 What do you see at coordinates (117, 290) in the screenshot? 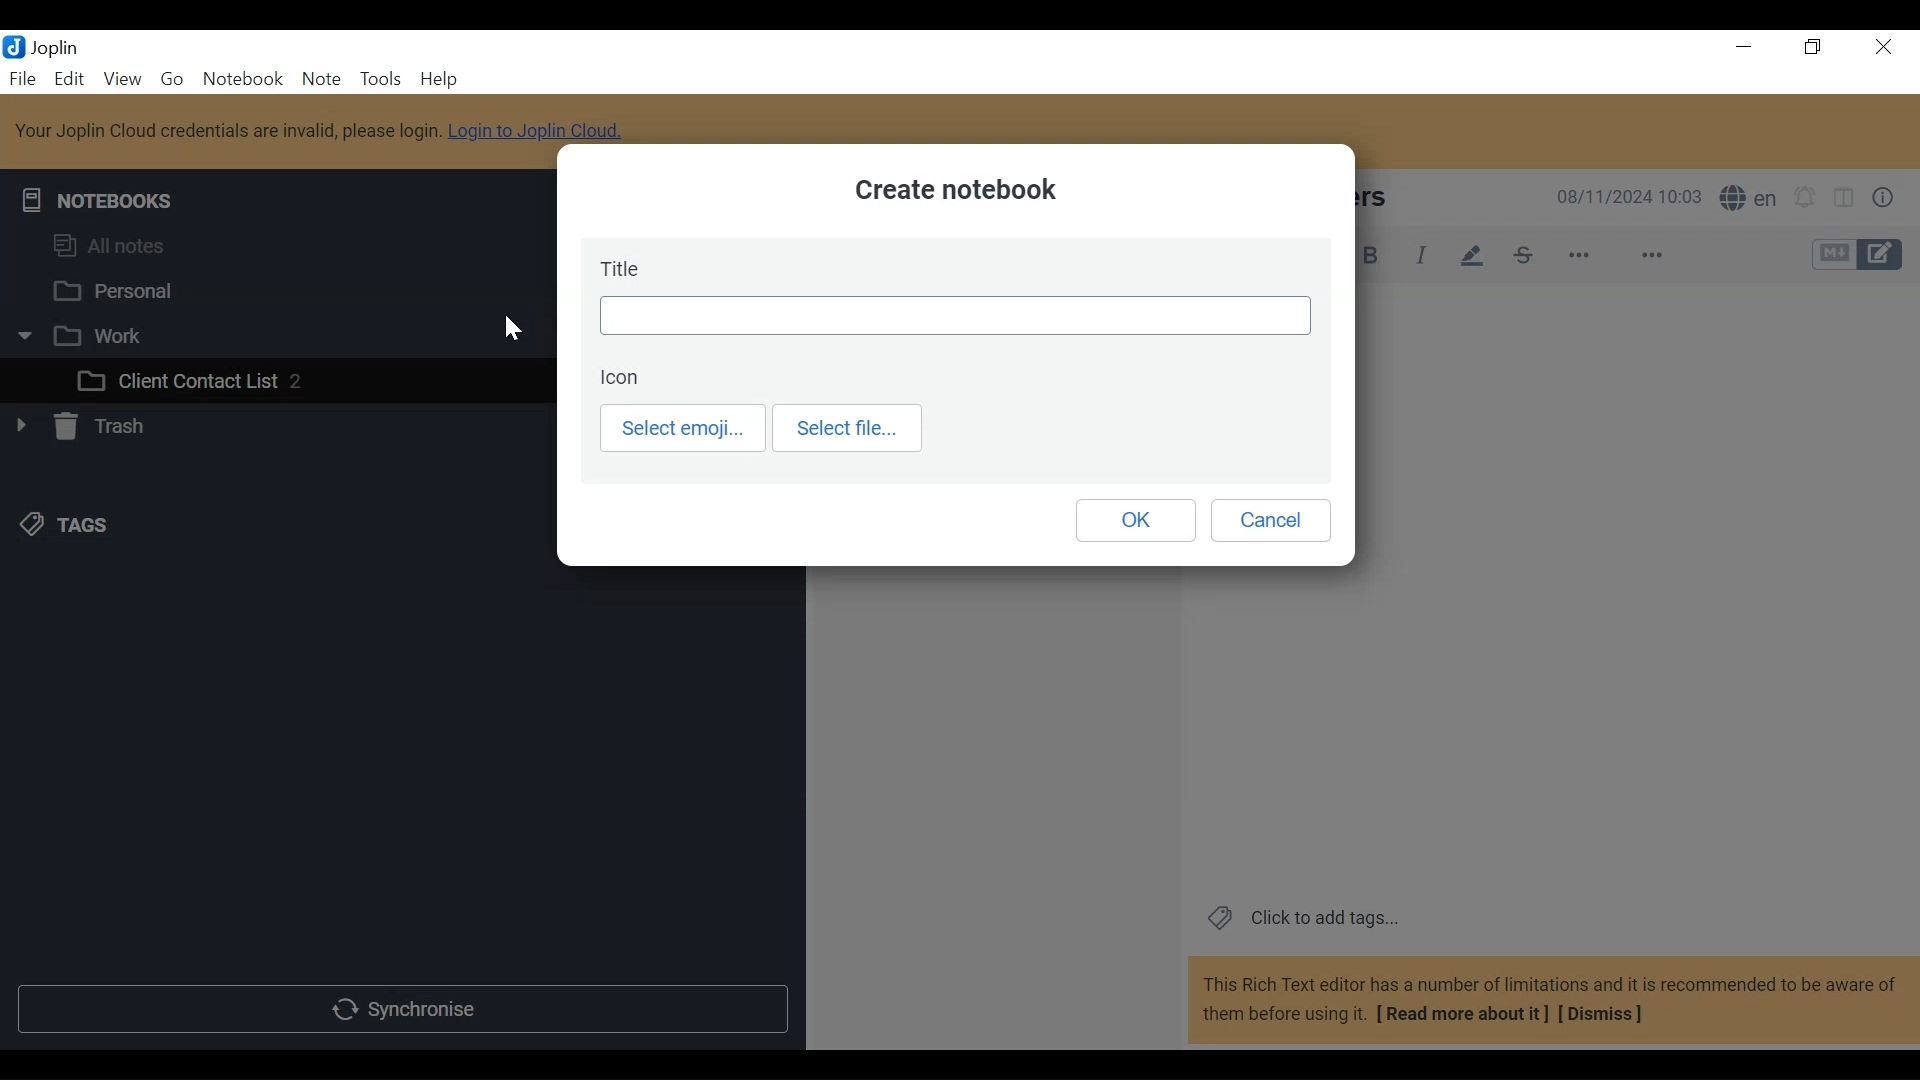
I see `Personal` at bounding box center [117, 290].